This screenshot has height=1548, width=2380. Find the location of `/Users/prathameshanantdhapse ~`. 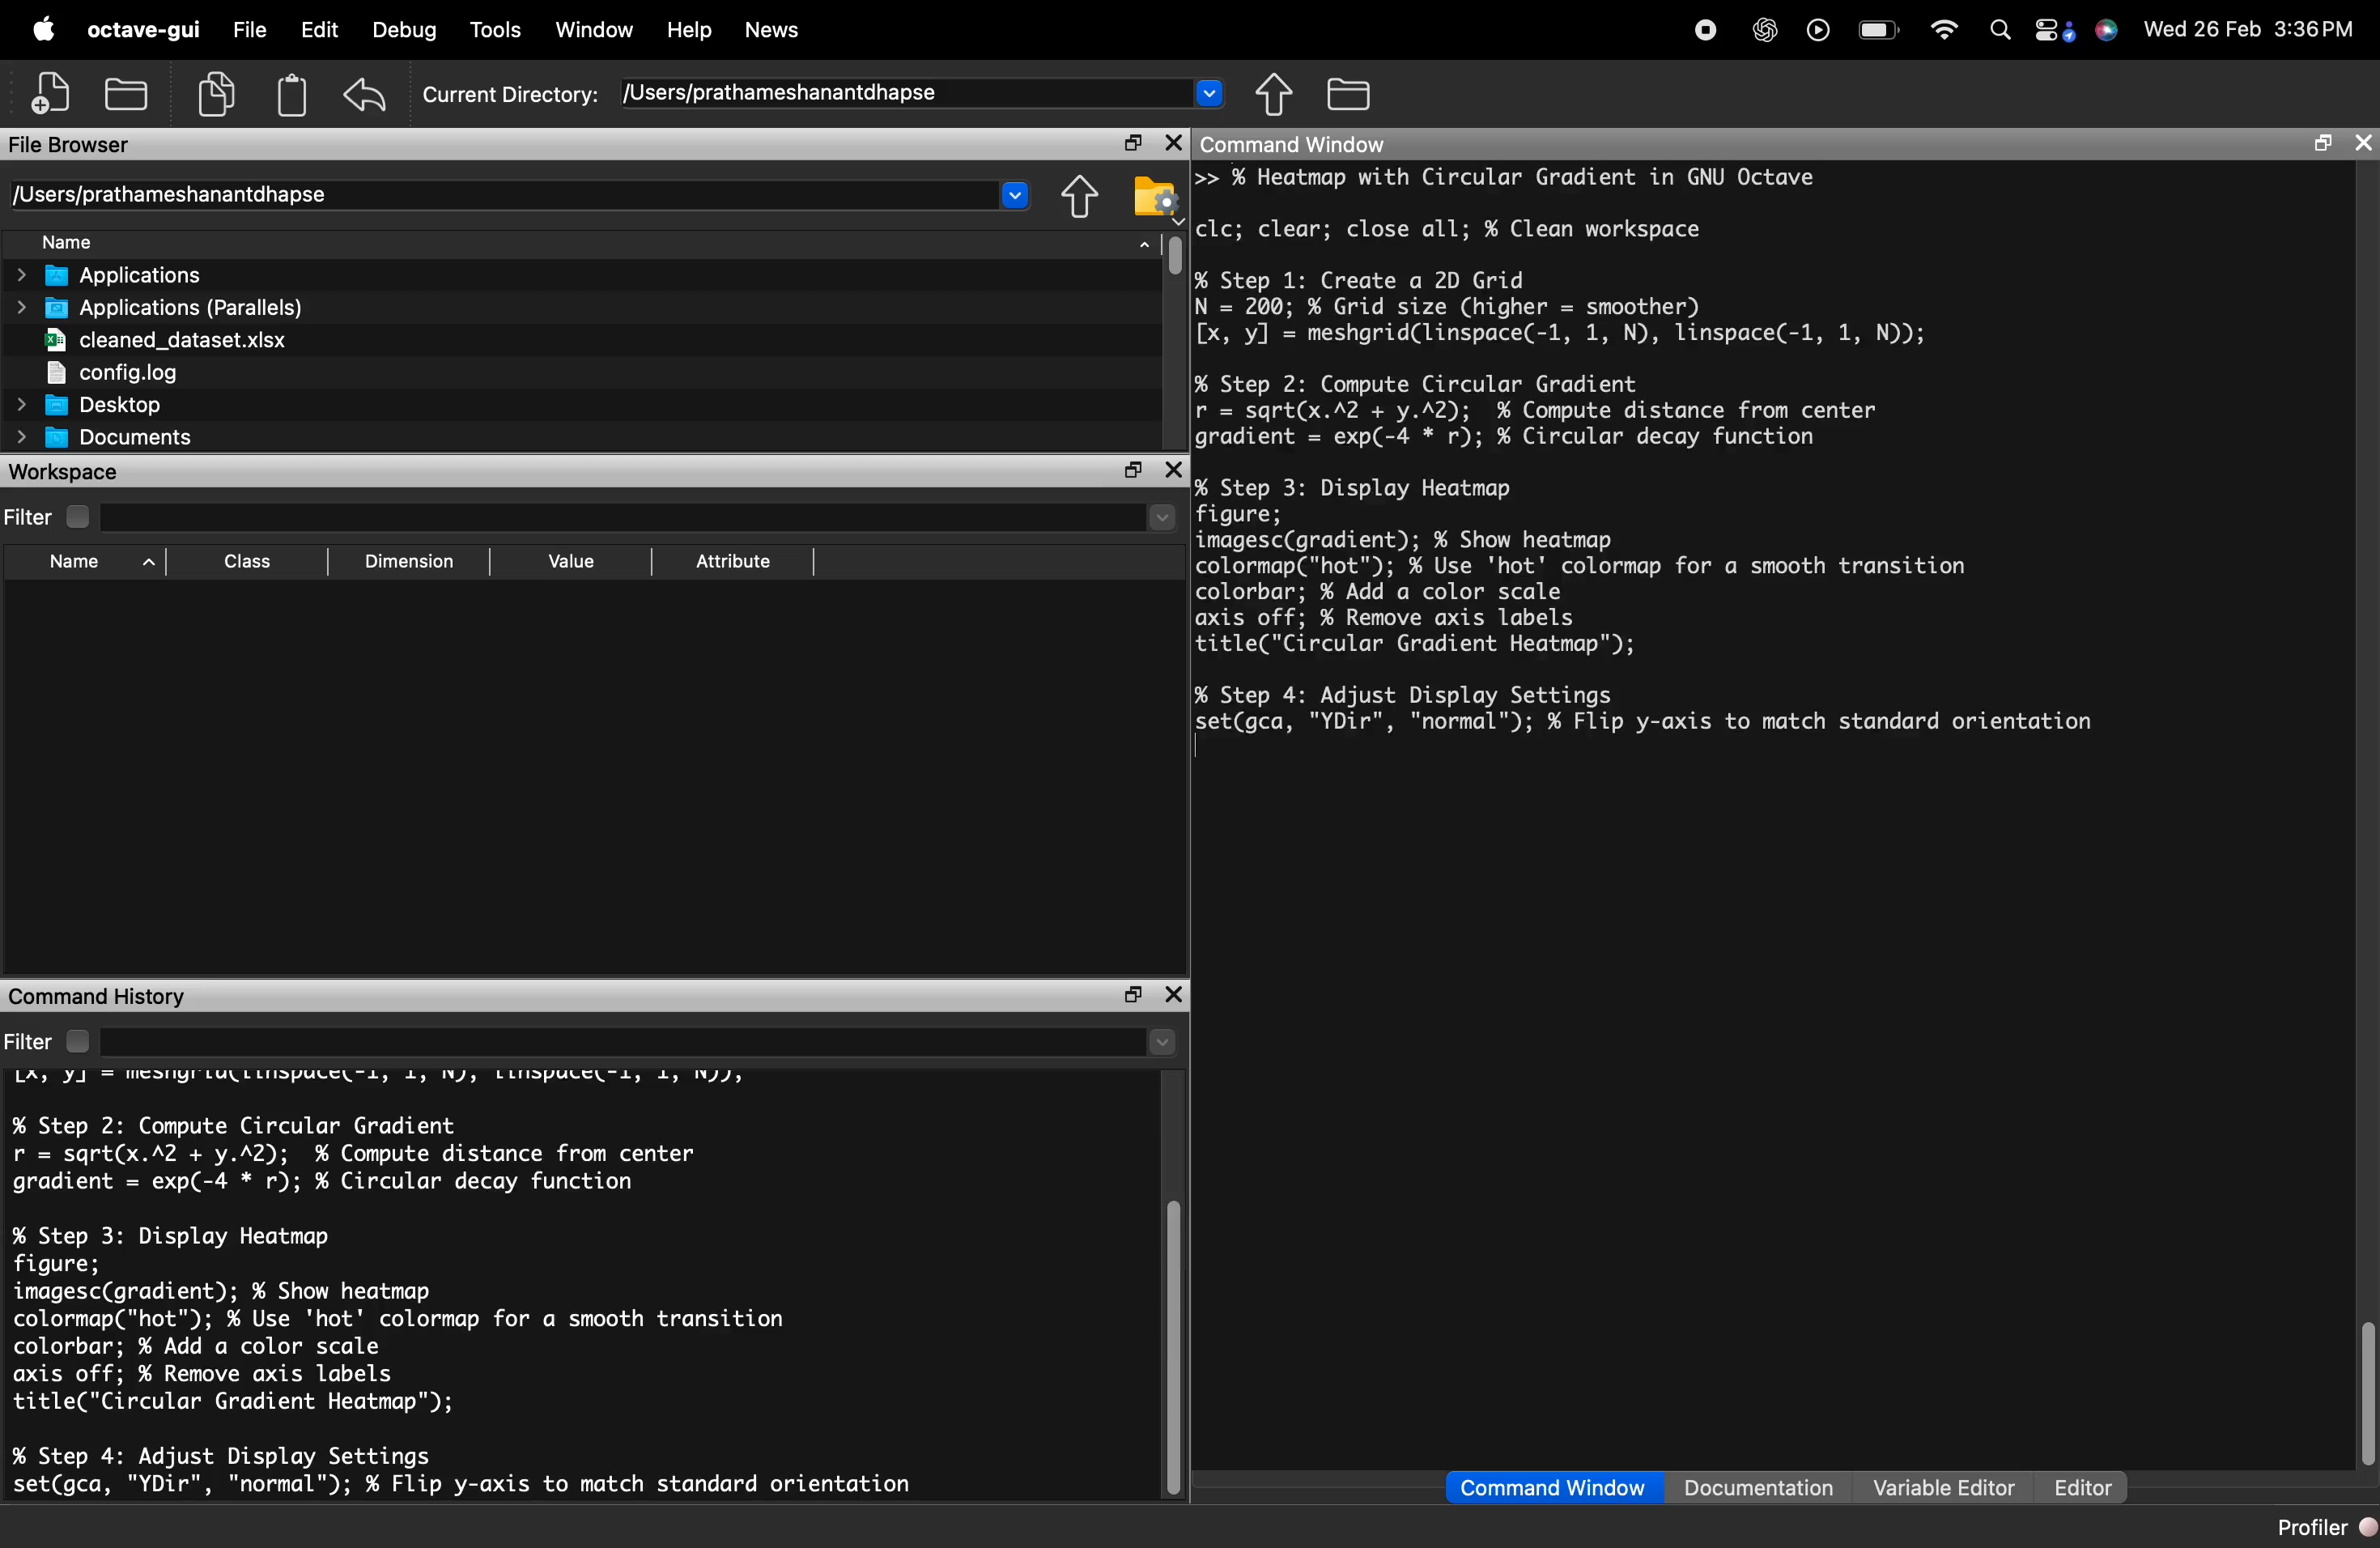

/Users/prathameshanantdhapse ~ is located at coordinates (918, 94).